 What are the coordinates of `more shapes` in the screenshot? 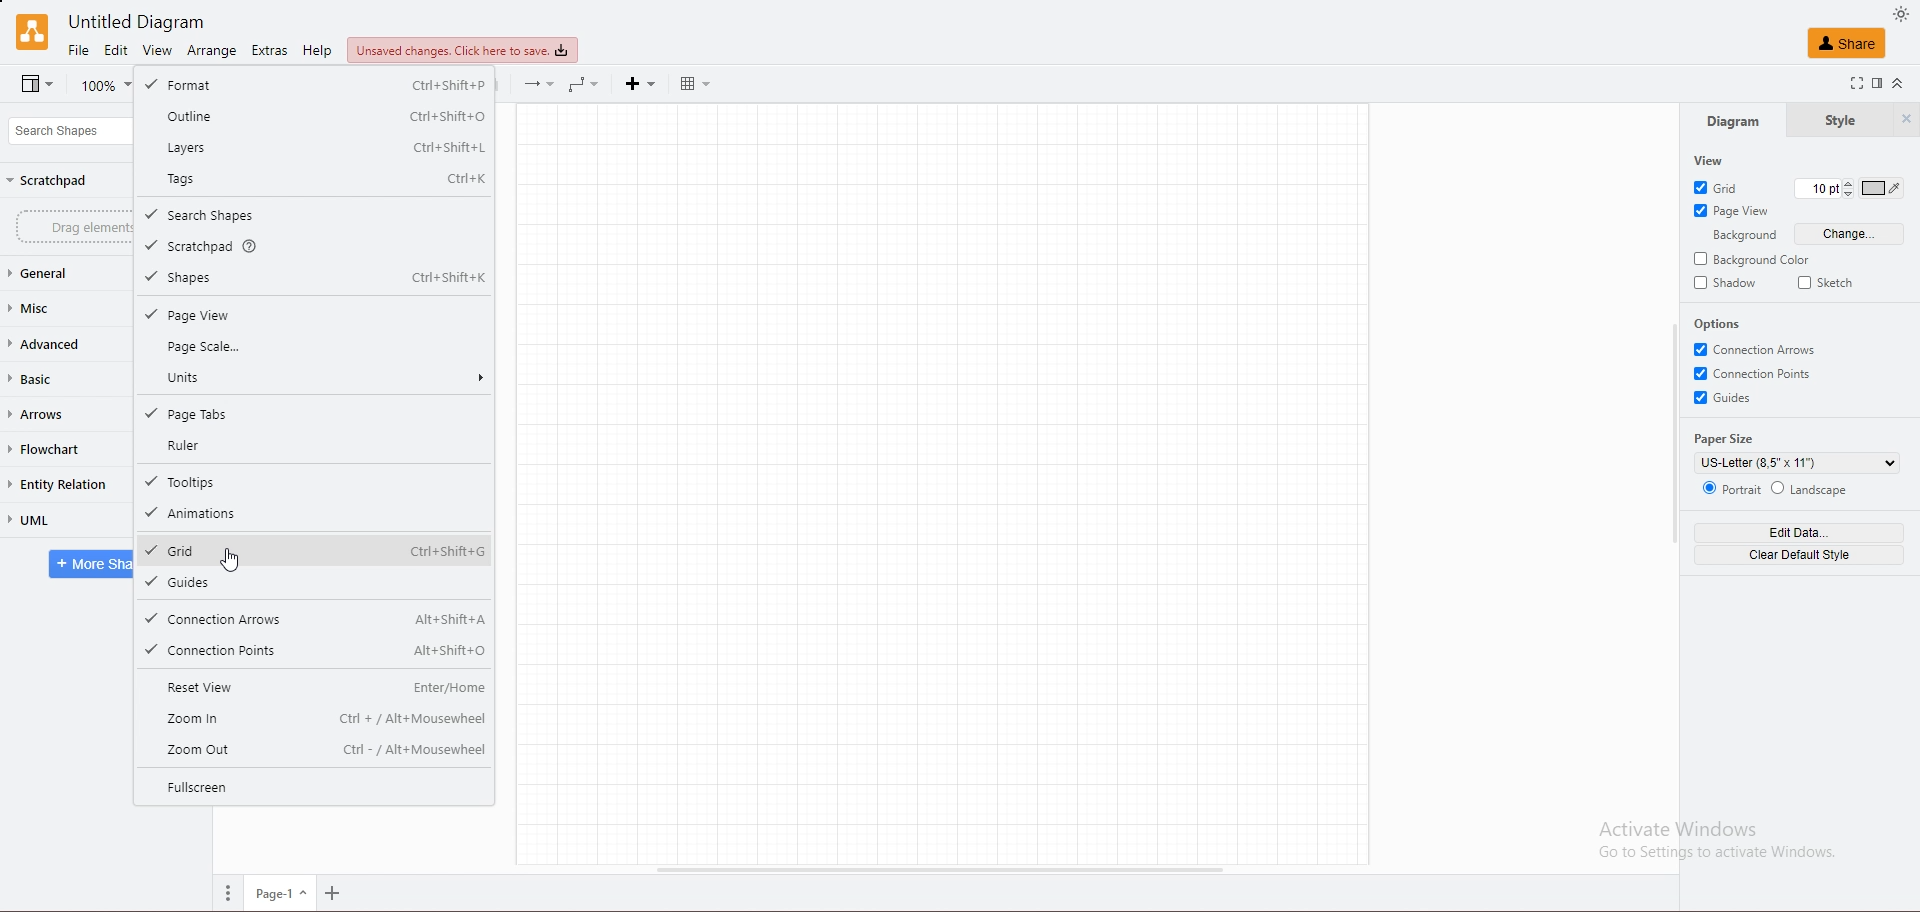 It's located at (89, 565).